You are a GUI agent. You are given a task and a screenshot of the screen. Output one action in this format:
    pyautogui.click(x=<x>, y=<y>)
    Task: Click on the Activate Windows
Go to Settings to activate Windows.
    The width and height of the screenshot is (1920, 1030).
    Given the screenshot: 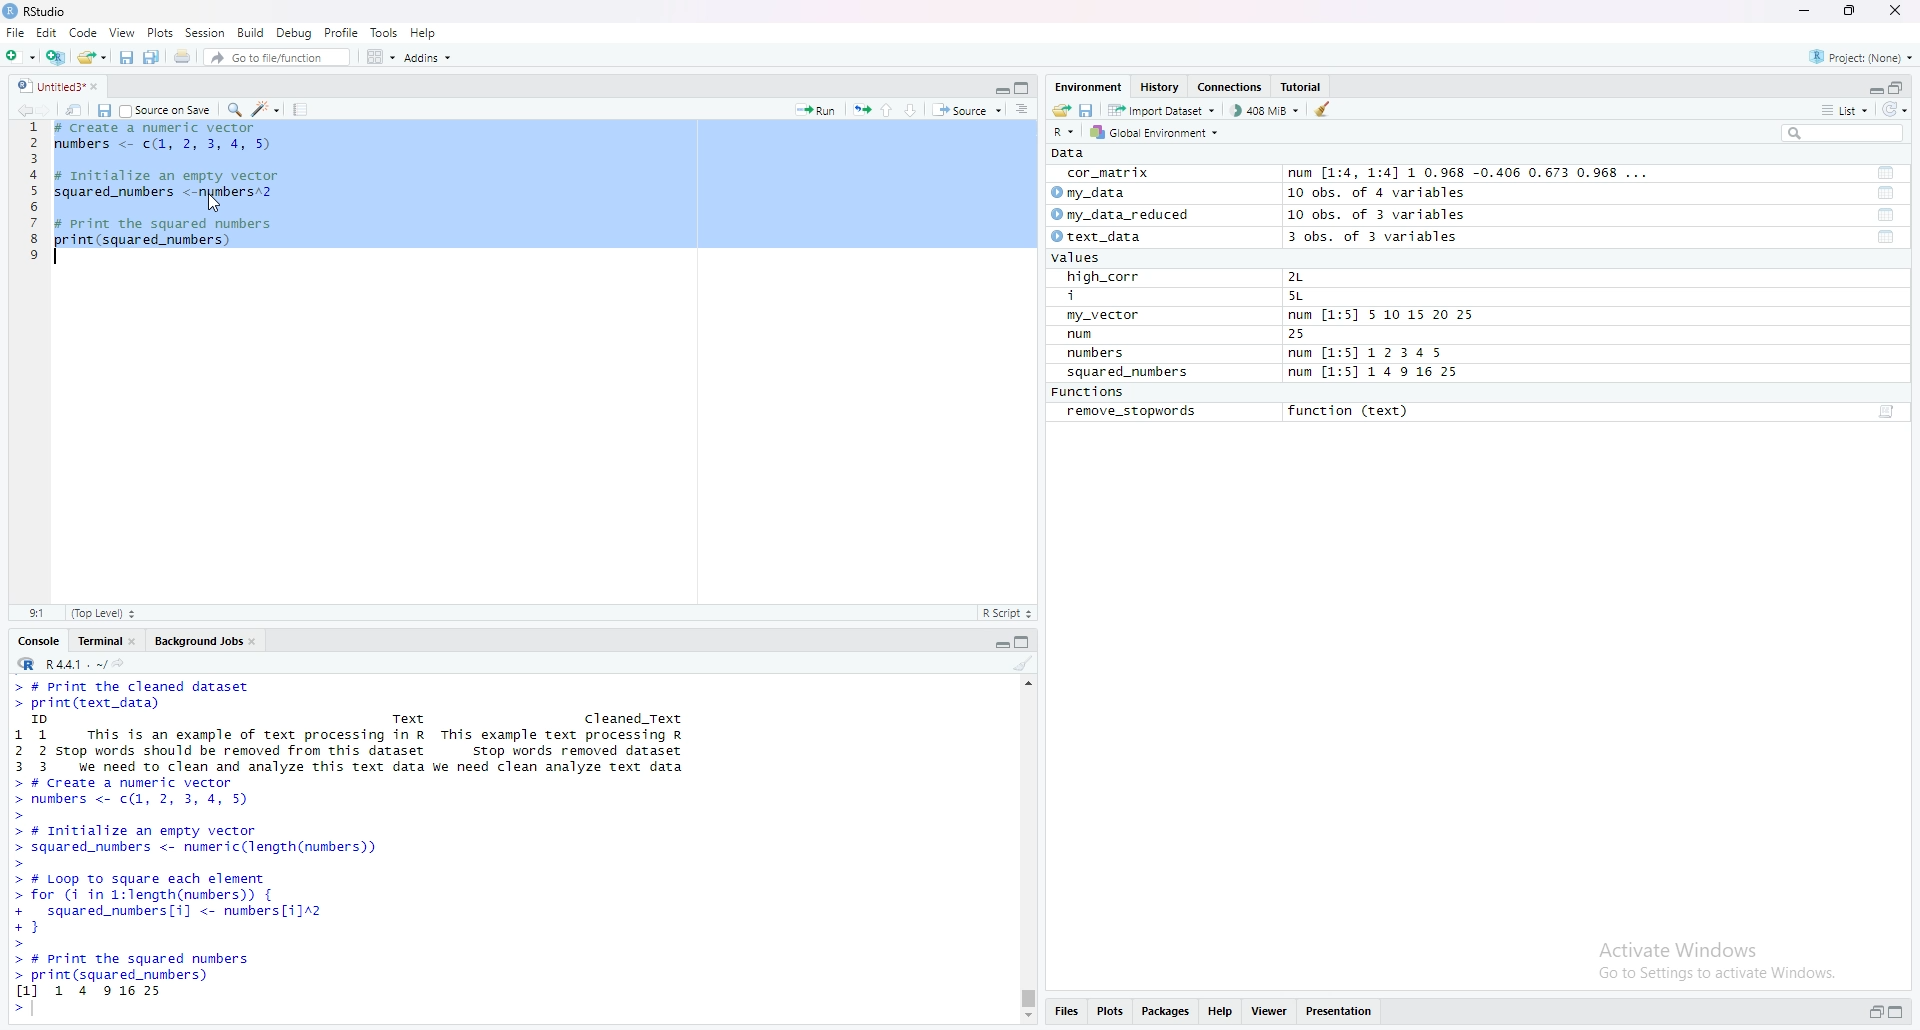 What is the action you would take?
    pyautogui.click(x=1720, y=957)
    